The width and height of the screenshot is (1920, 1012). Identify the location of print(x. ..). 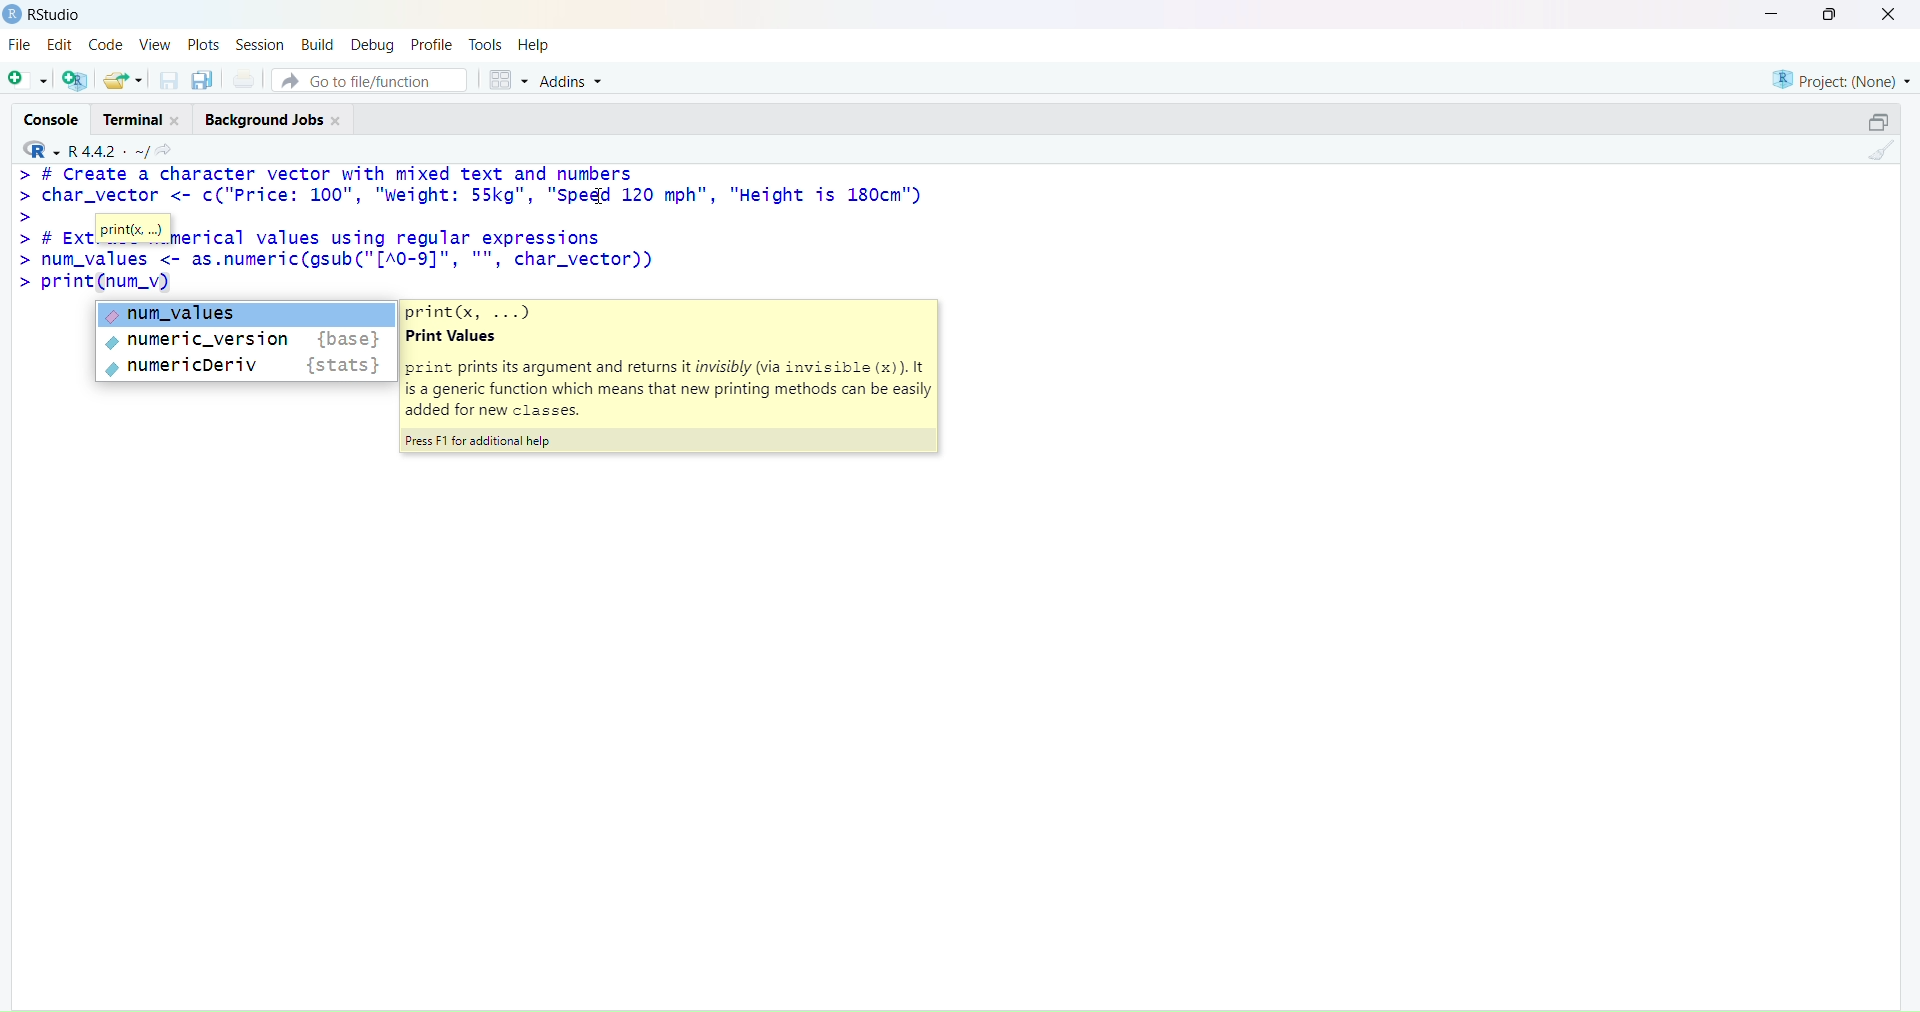
(131, 230).